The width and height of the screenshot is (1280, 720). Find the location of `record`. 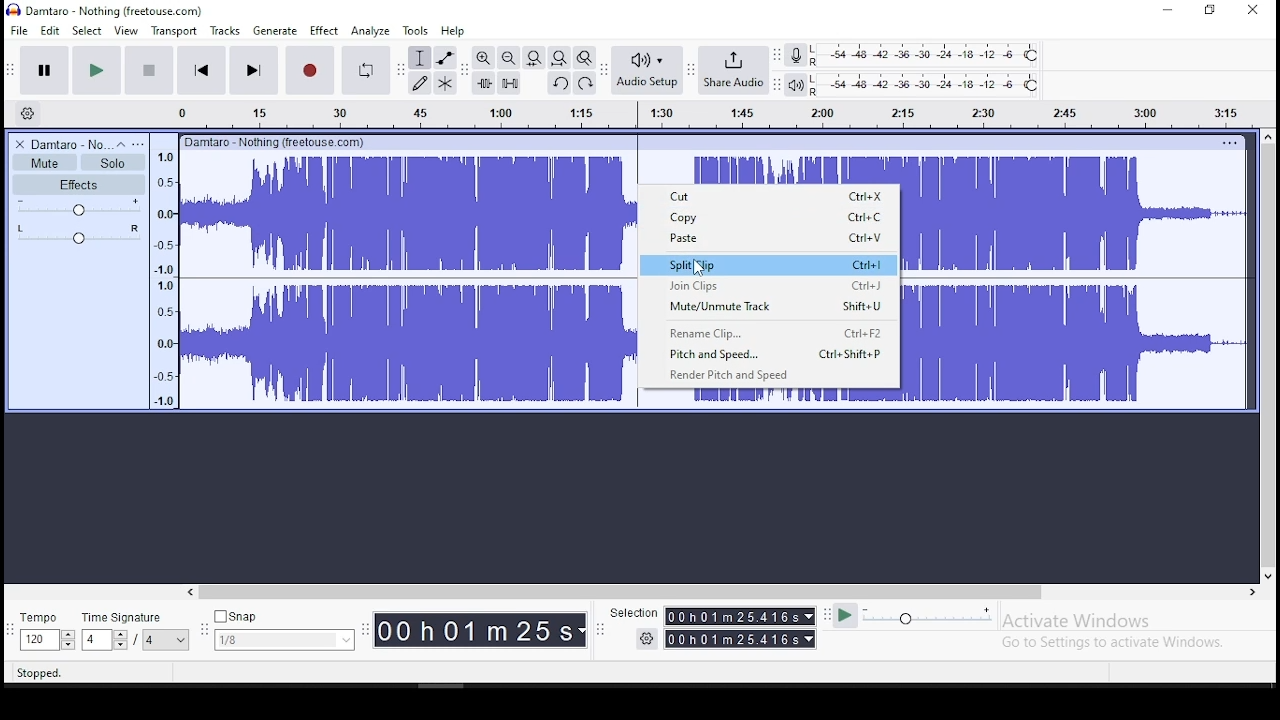

record is located at coordinates (310, 70).